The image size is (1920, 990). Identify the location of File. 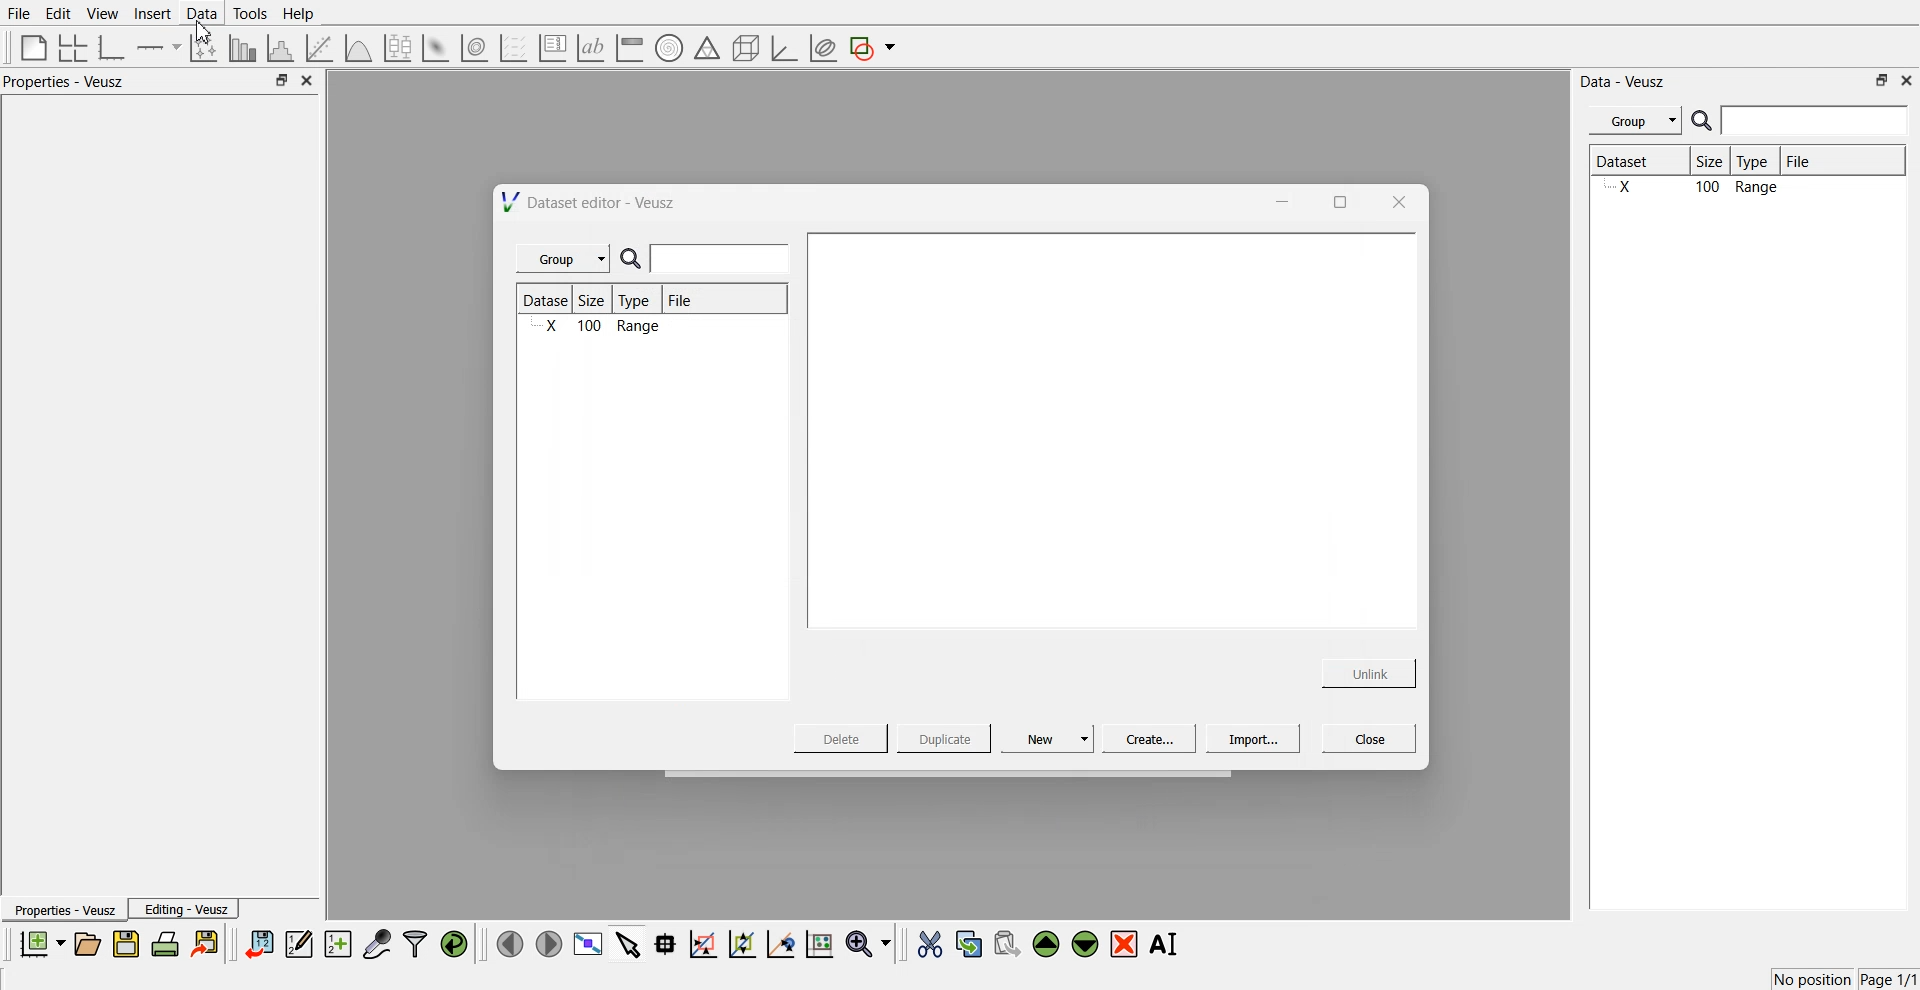
(20, 14).